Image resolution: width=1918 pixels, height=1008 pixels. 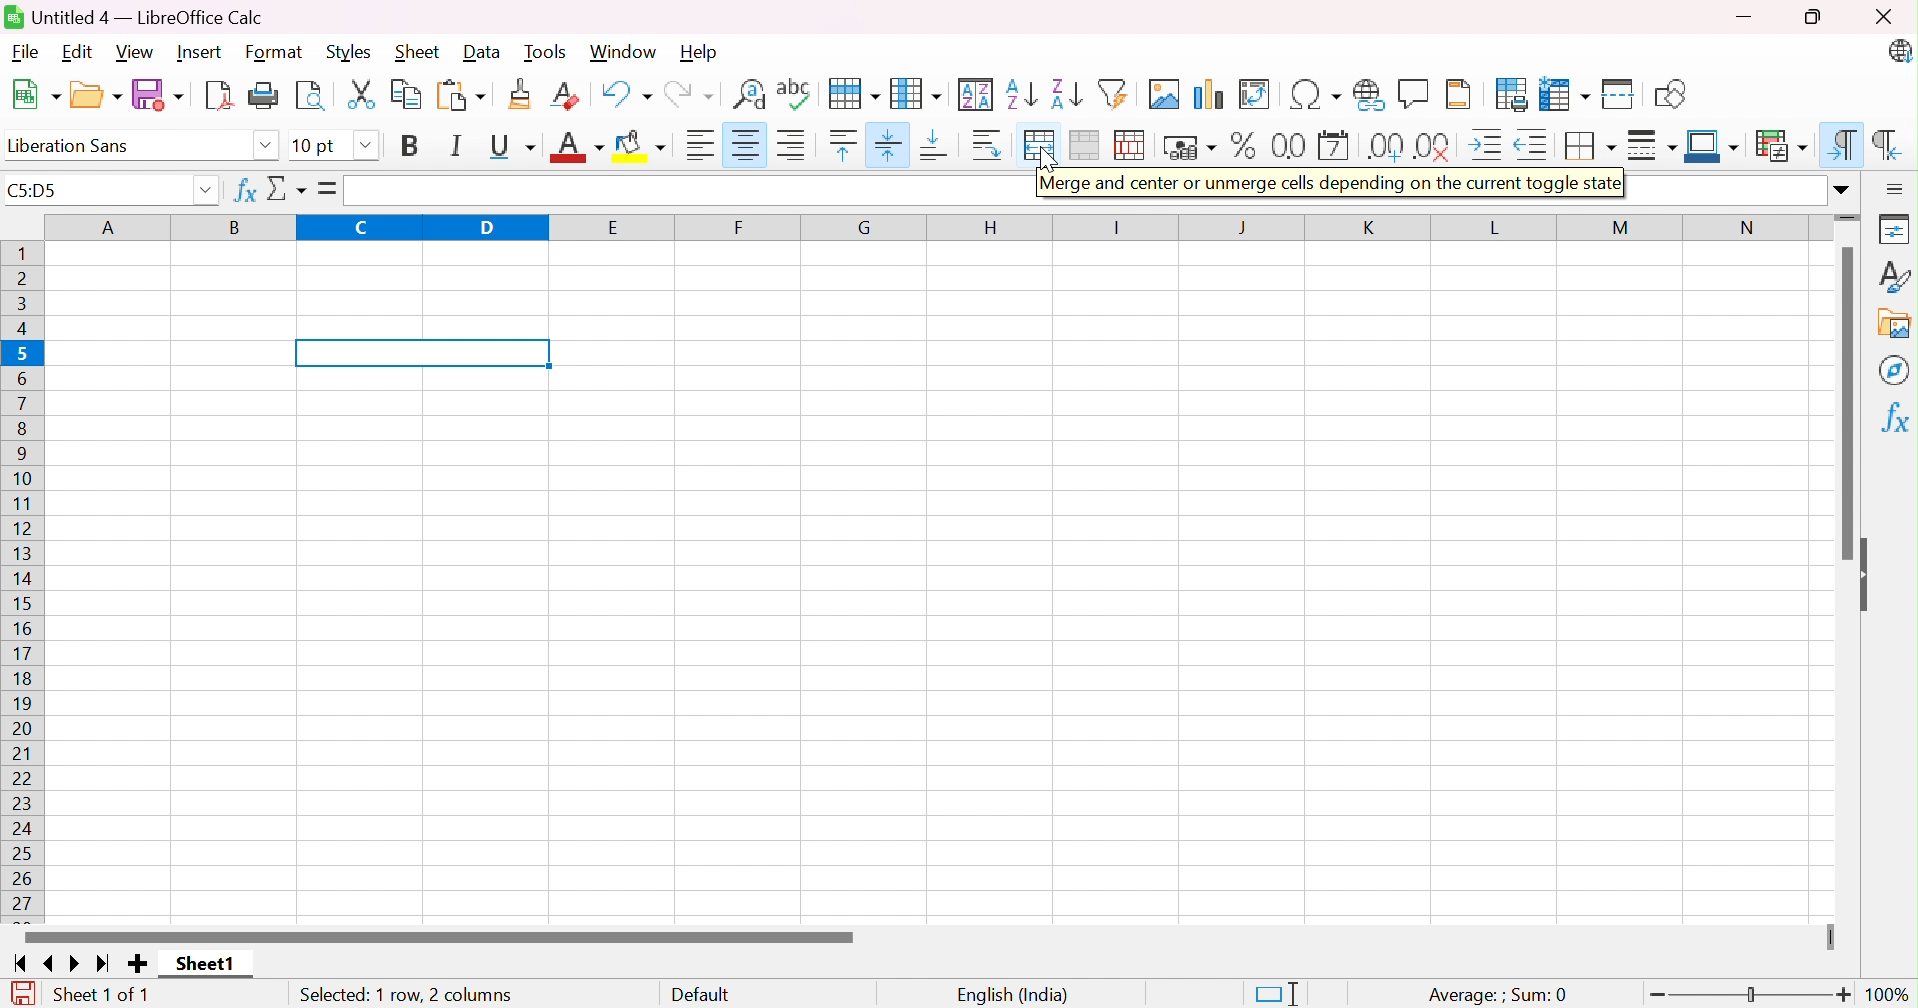 What do you see at coordinates (1383, 145) in the screenshot?
I see `Add Decimal Place` at bounding box center [1383, 145].